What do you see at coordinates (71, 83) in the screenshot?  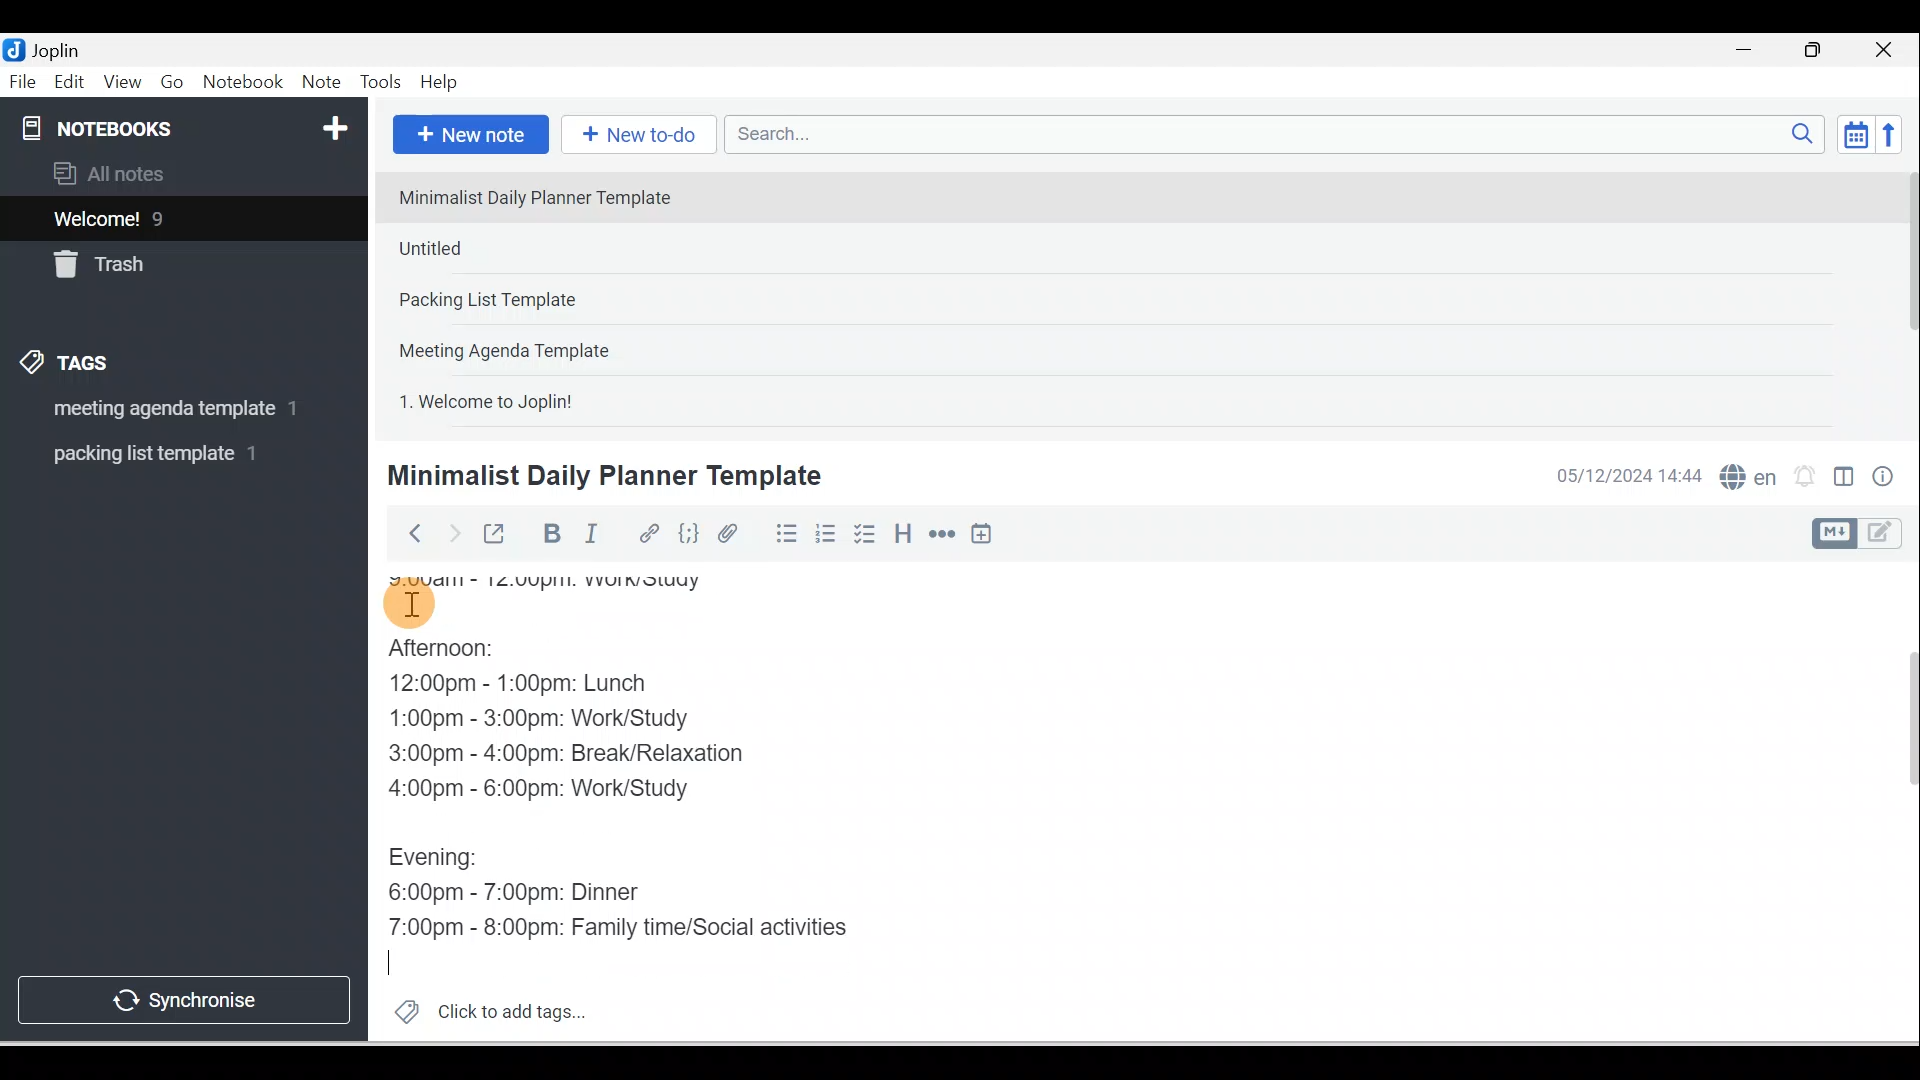 I see `Edit` at bounding box center [71, 83].